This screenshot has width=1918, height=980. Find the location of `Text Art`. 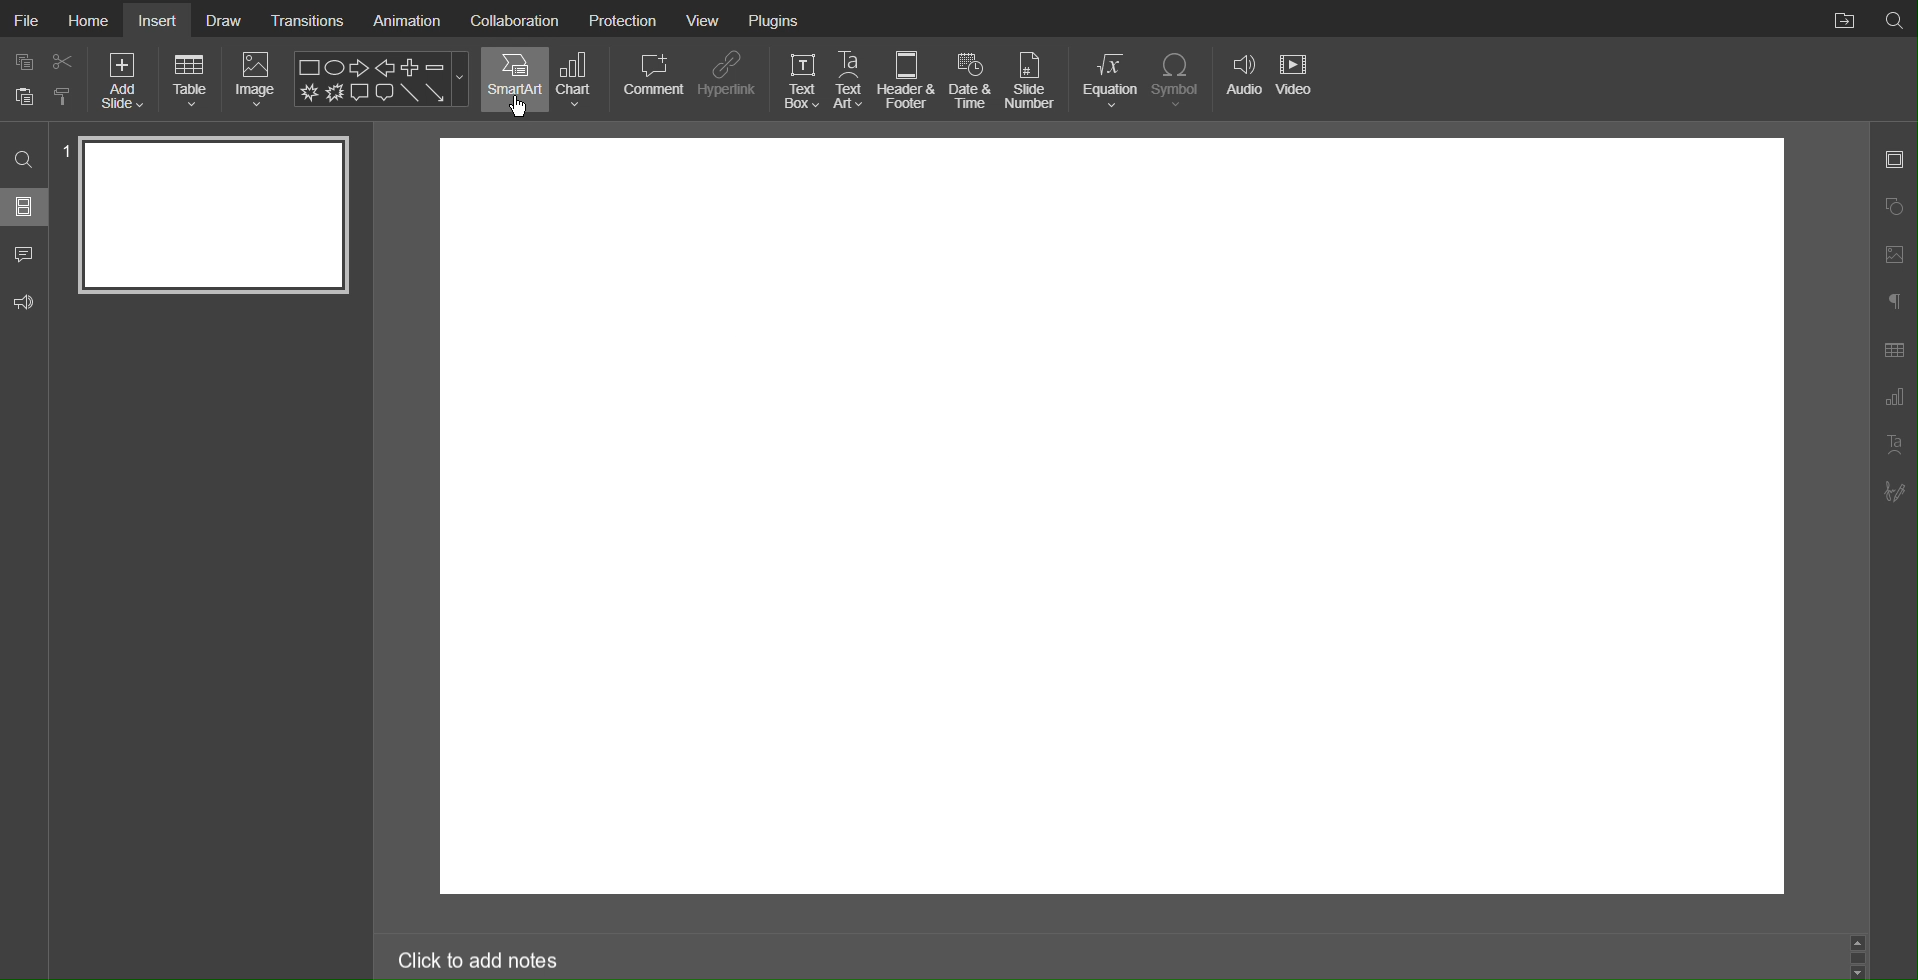

Text Art is located at coordinates (850, 83).